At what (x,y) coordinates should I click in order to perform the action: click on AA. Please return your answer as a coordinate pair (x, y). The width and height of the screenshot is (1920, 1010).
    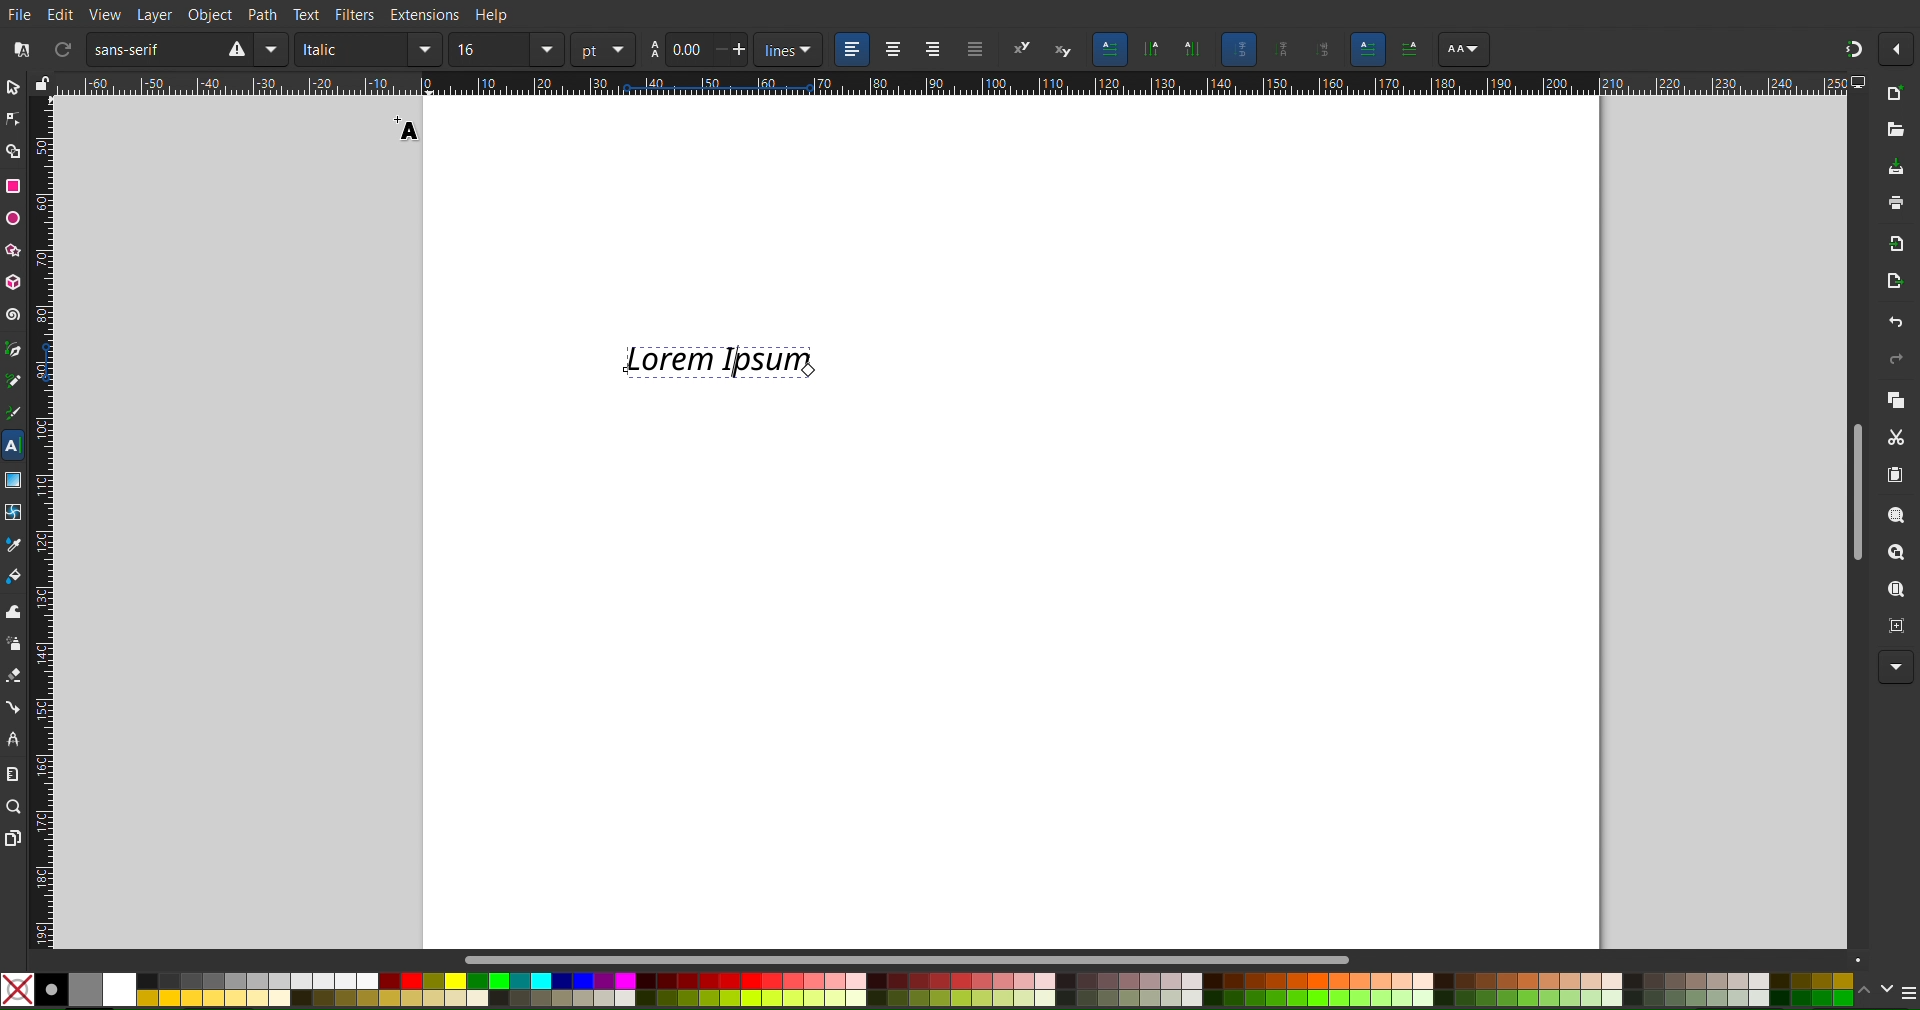
    Looking at the image, I should click on (1408, 49).